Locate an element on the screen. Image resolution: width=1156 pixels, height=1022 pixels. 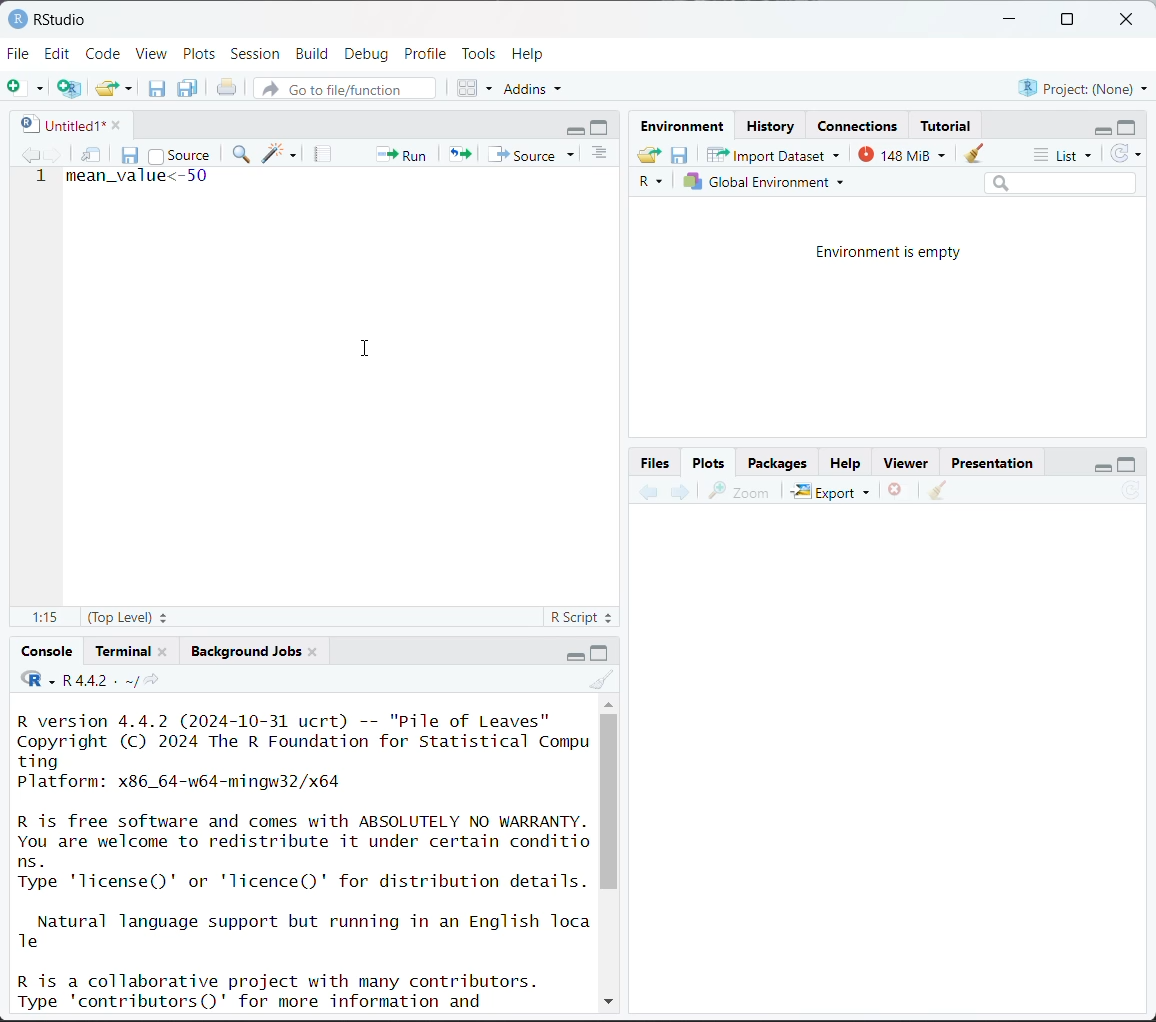
maximize is located at coordinates (1127, 463).